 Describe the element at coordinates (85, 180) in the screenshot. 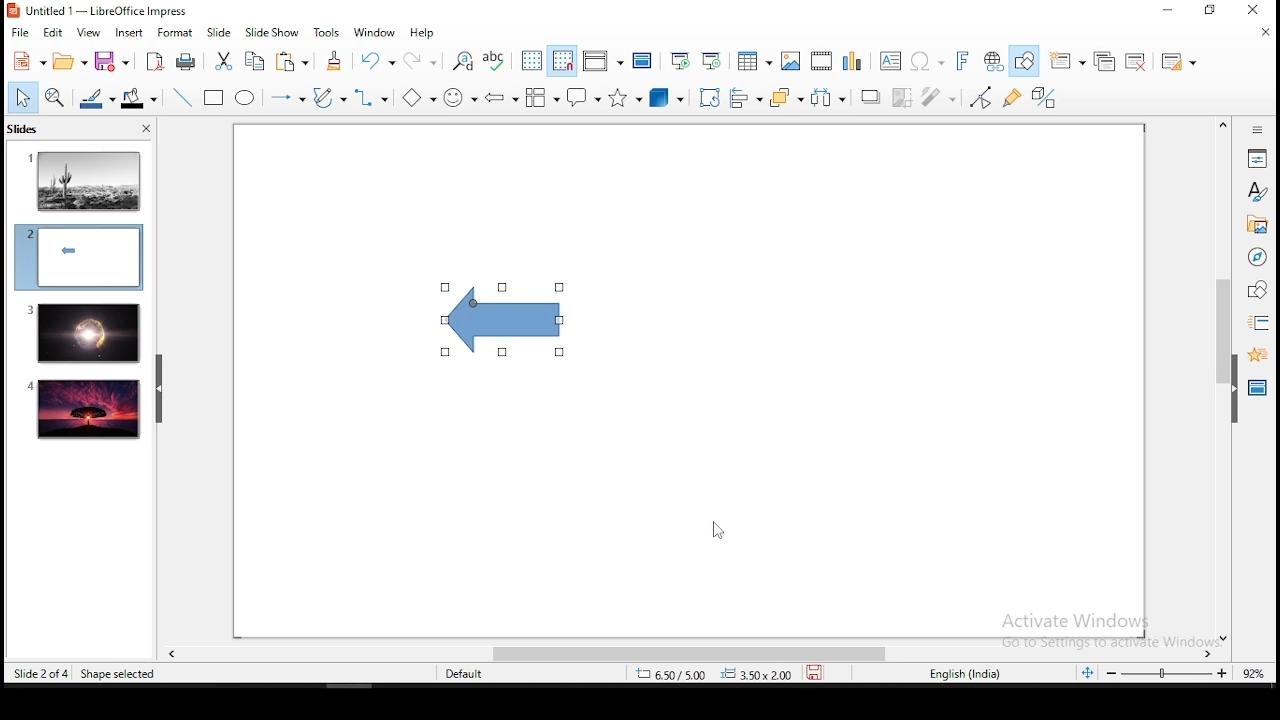

I see `slide 1` at that location.